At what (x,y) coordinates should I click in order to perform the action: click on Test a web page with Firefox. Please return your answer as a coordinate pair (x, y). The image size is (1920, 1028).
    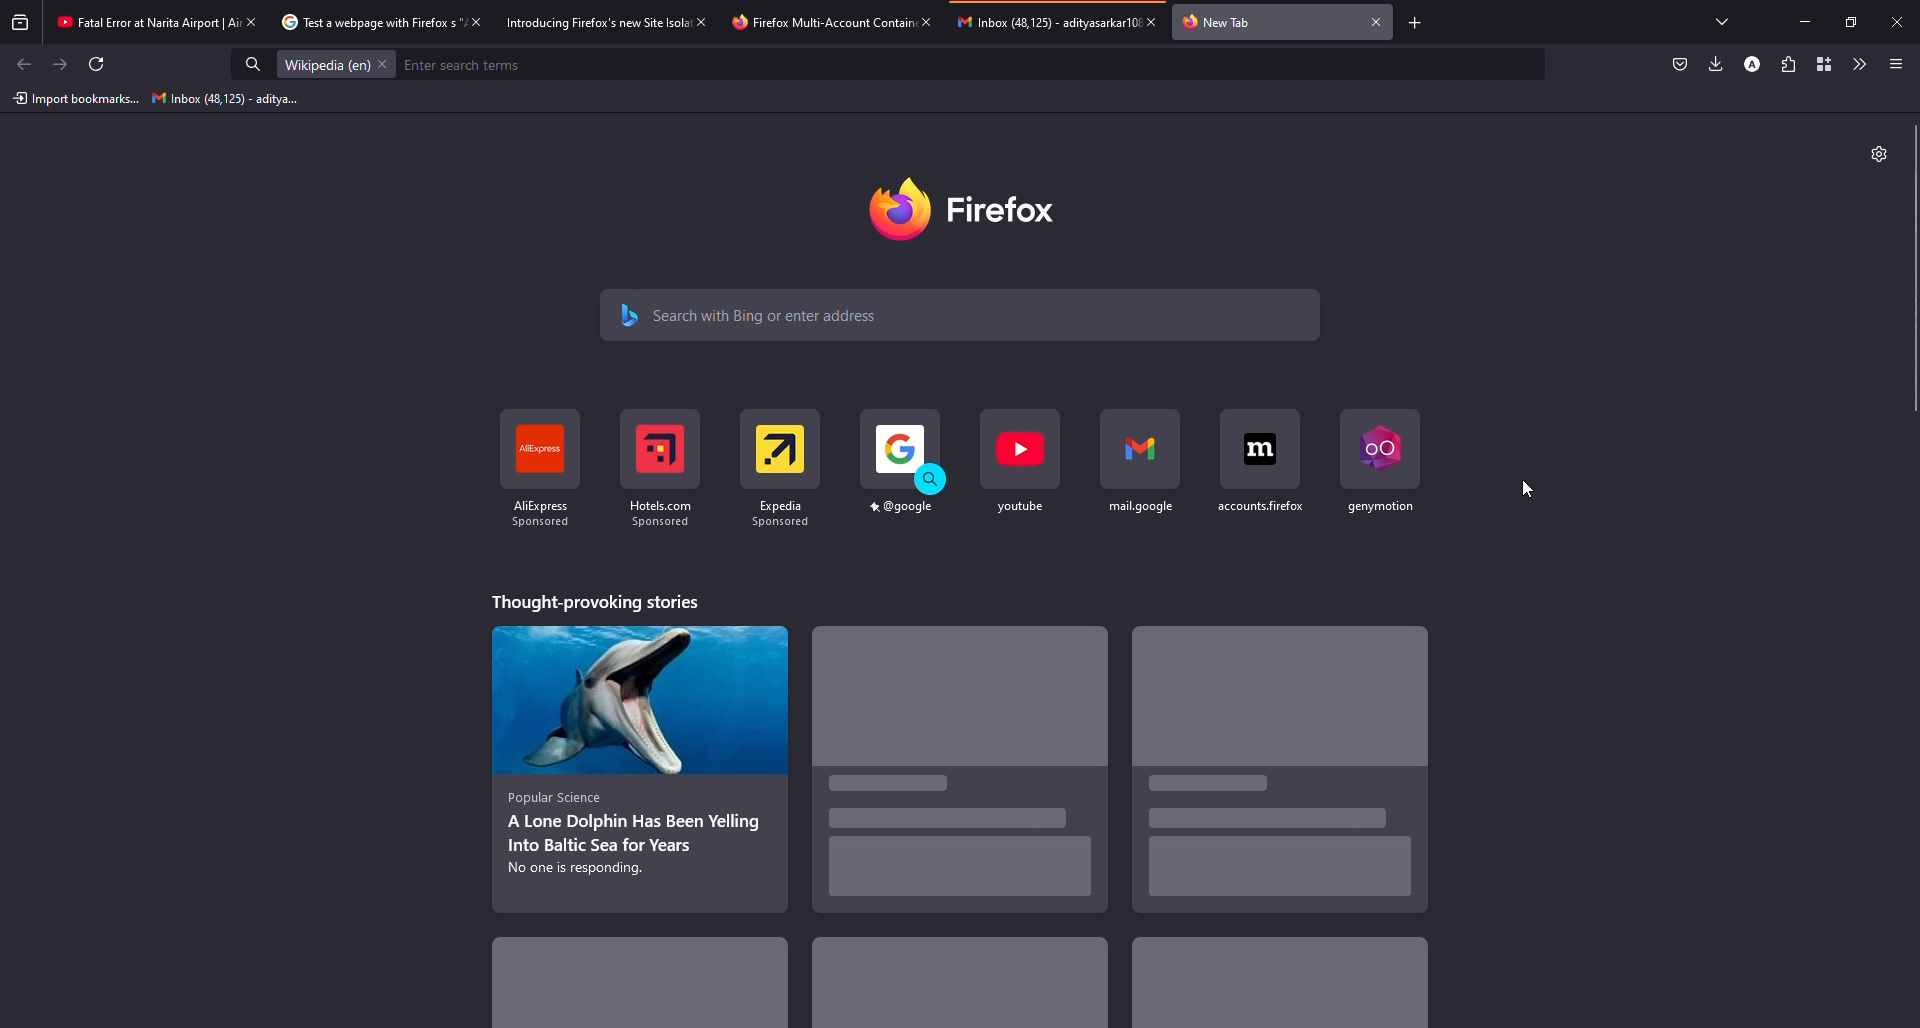
    Looking at the image, I should click on (360, 21).